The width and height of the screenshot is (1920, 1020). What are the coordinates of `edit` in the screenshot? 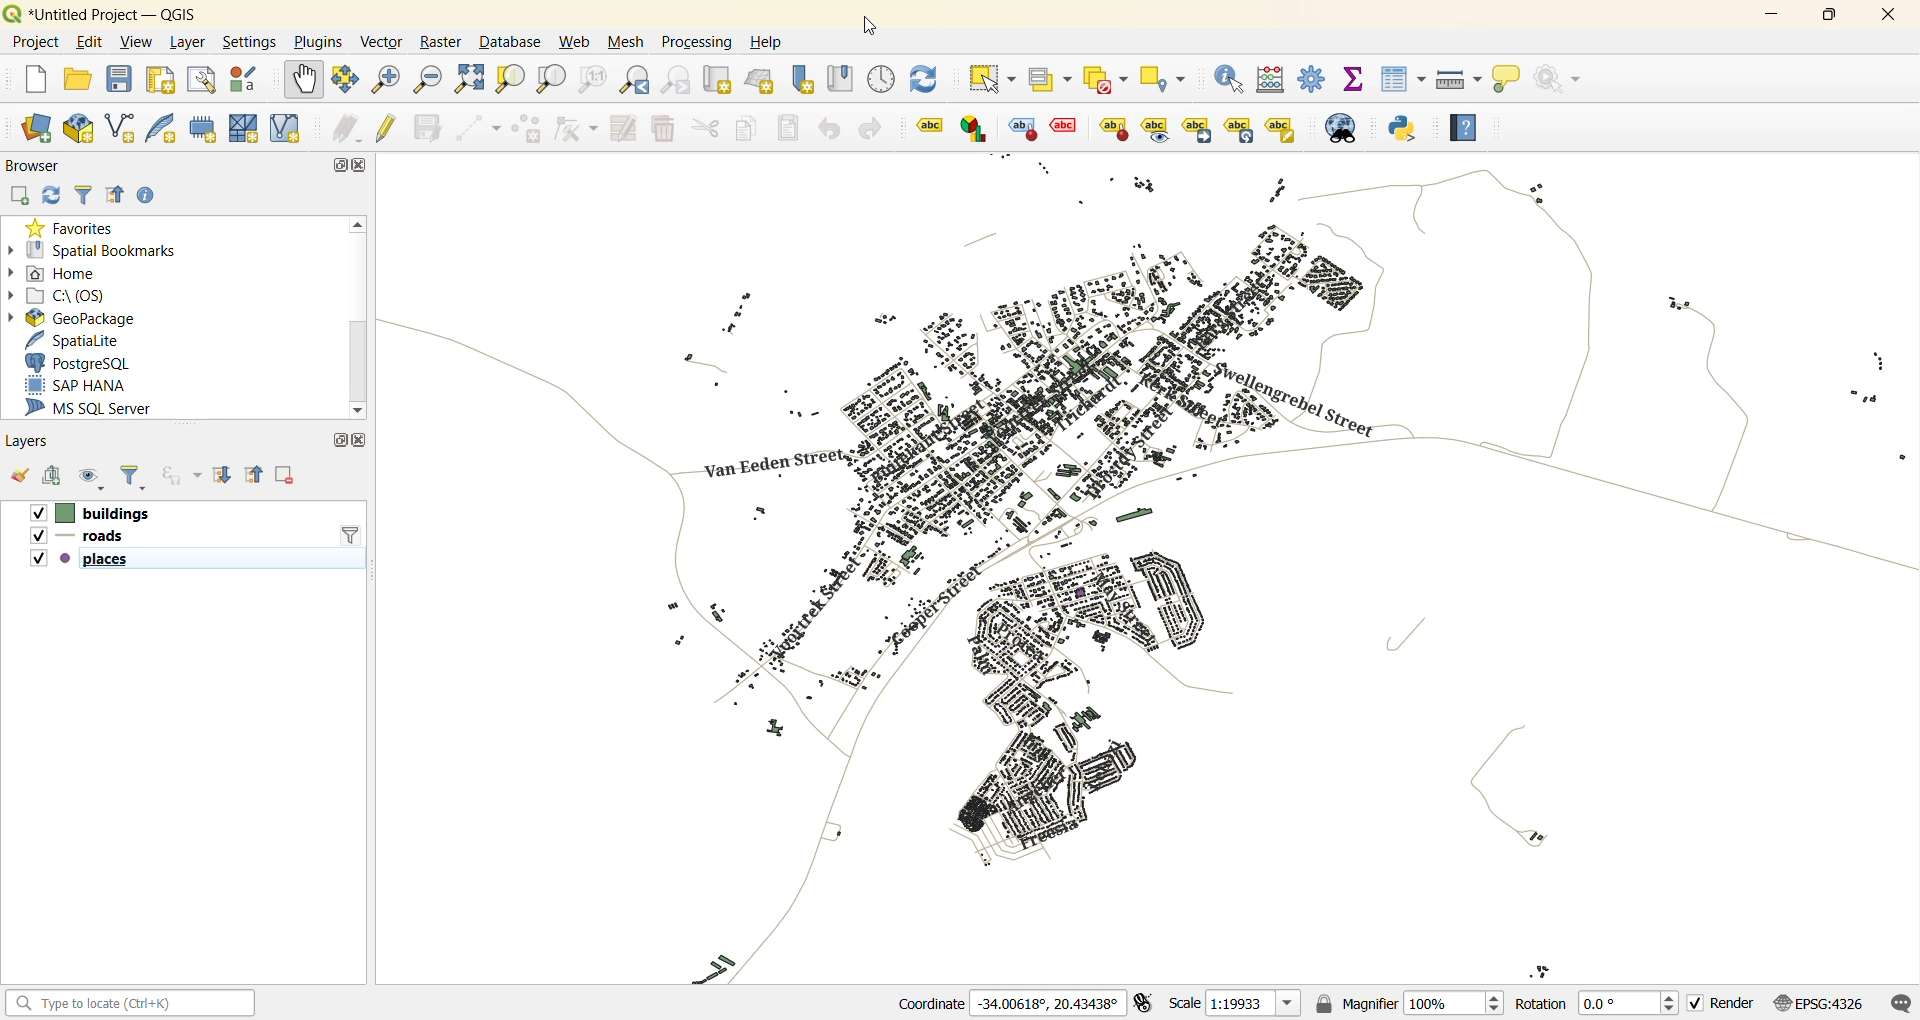 It's located at (90, 42).